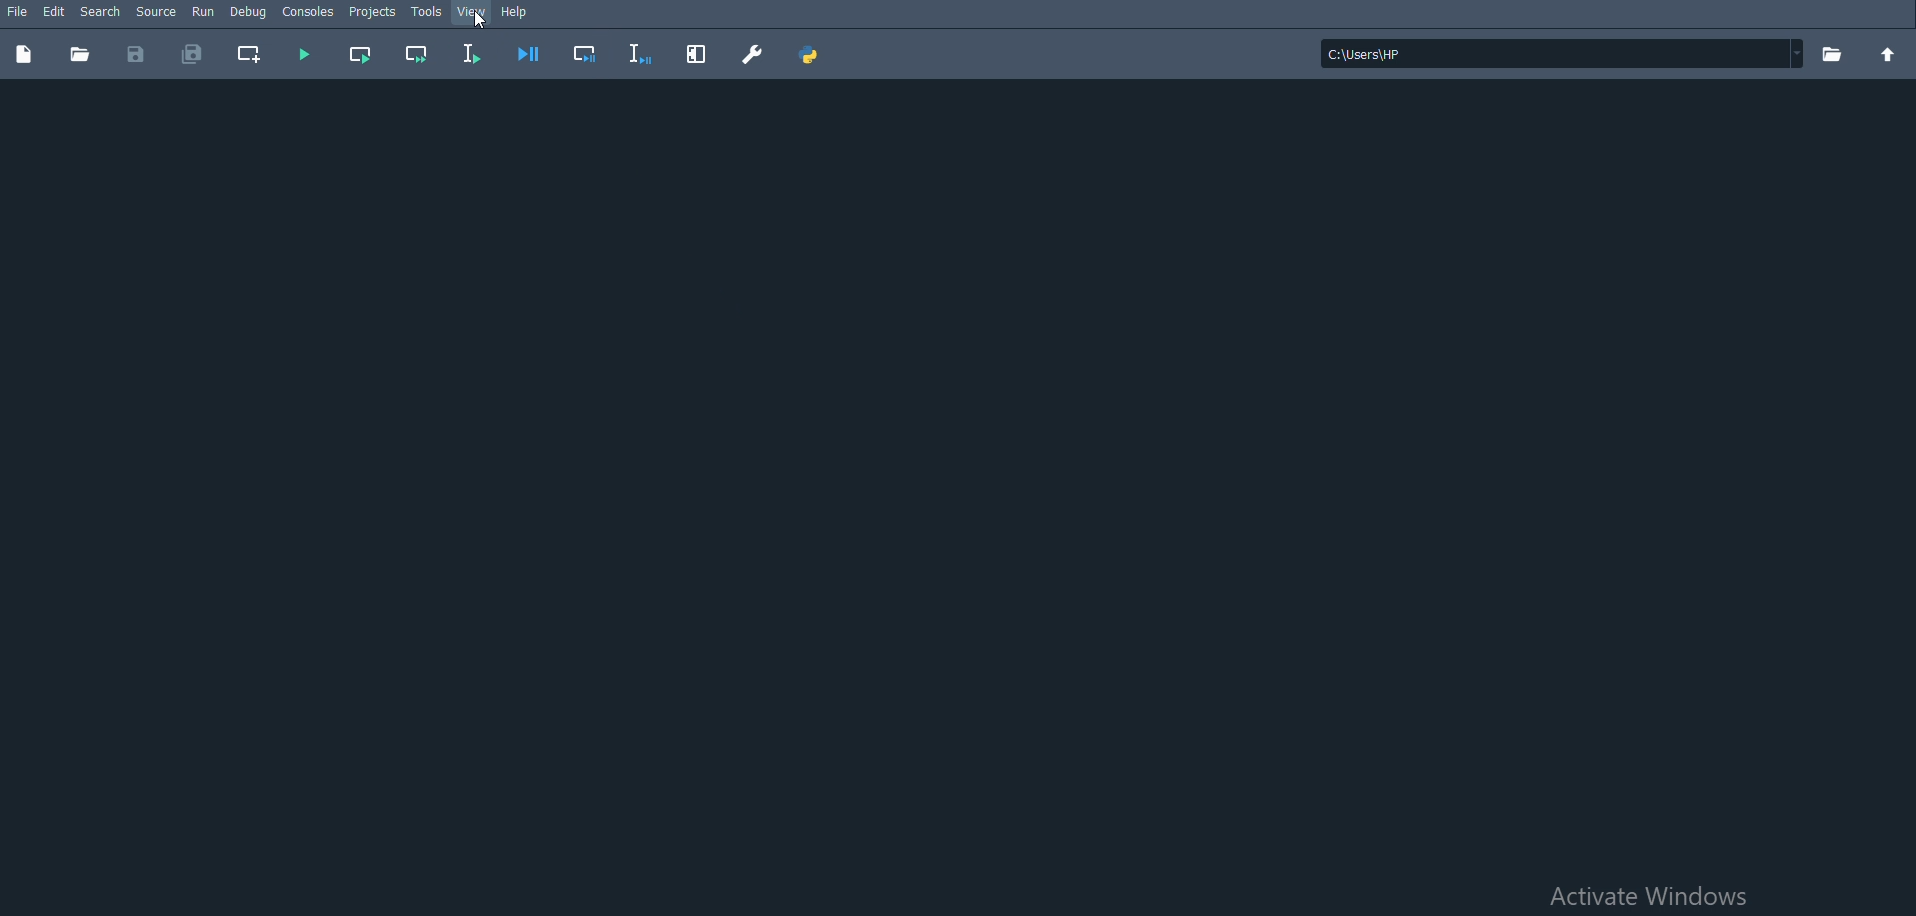 The image size is (1916, 916). I want to click on Save all files, so click(193, 54).